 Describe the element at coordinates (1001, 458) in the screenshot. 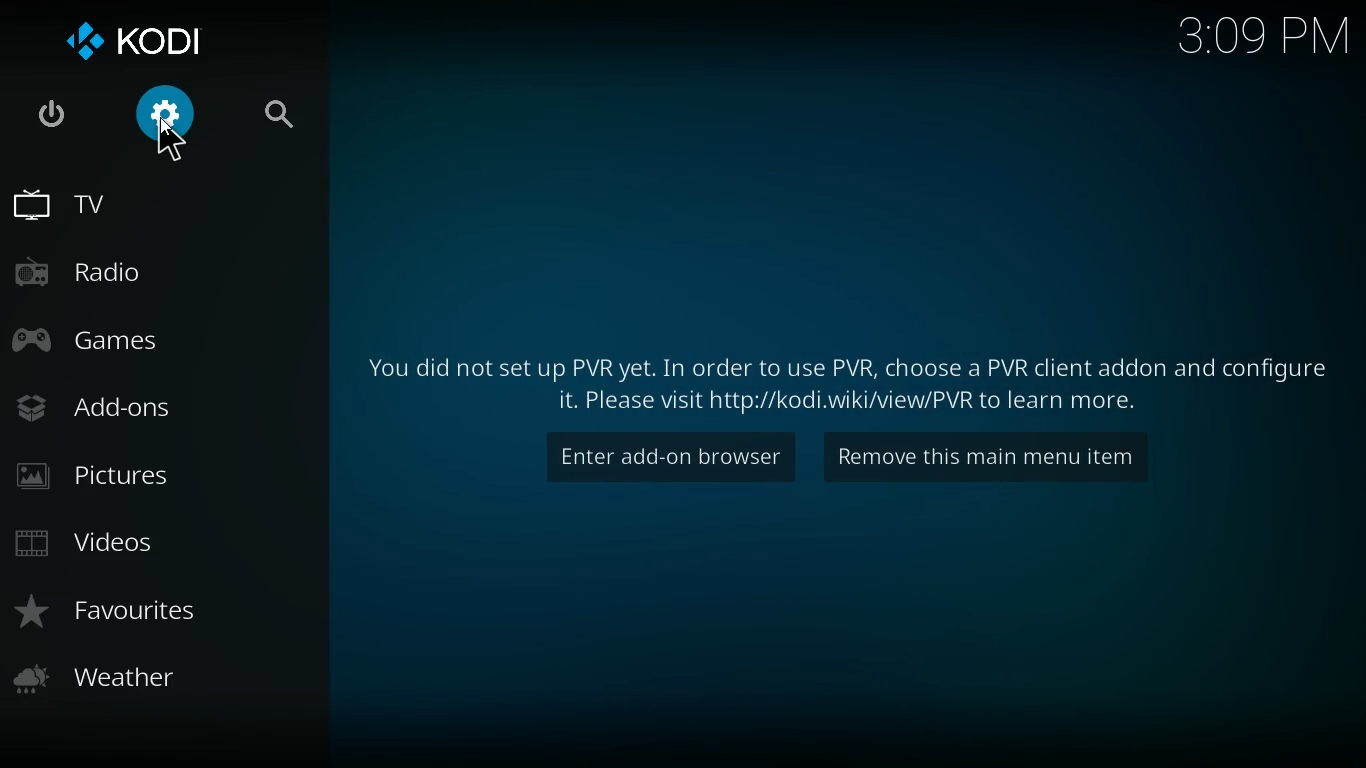

I see `remove this main menu item` at that location.